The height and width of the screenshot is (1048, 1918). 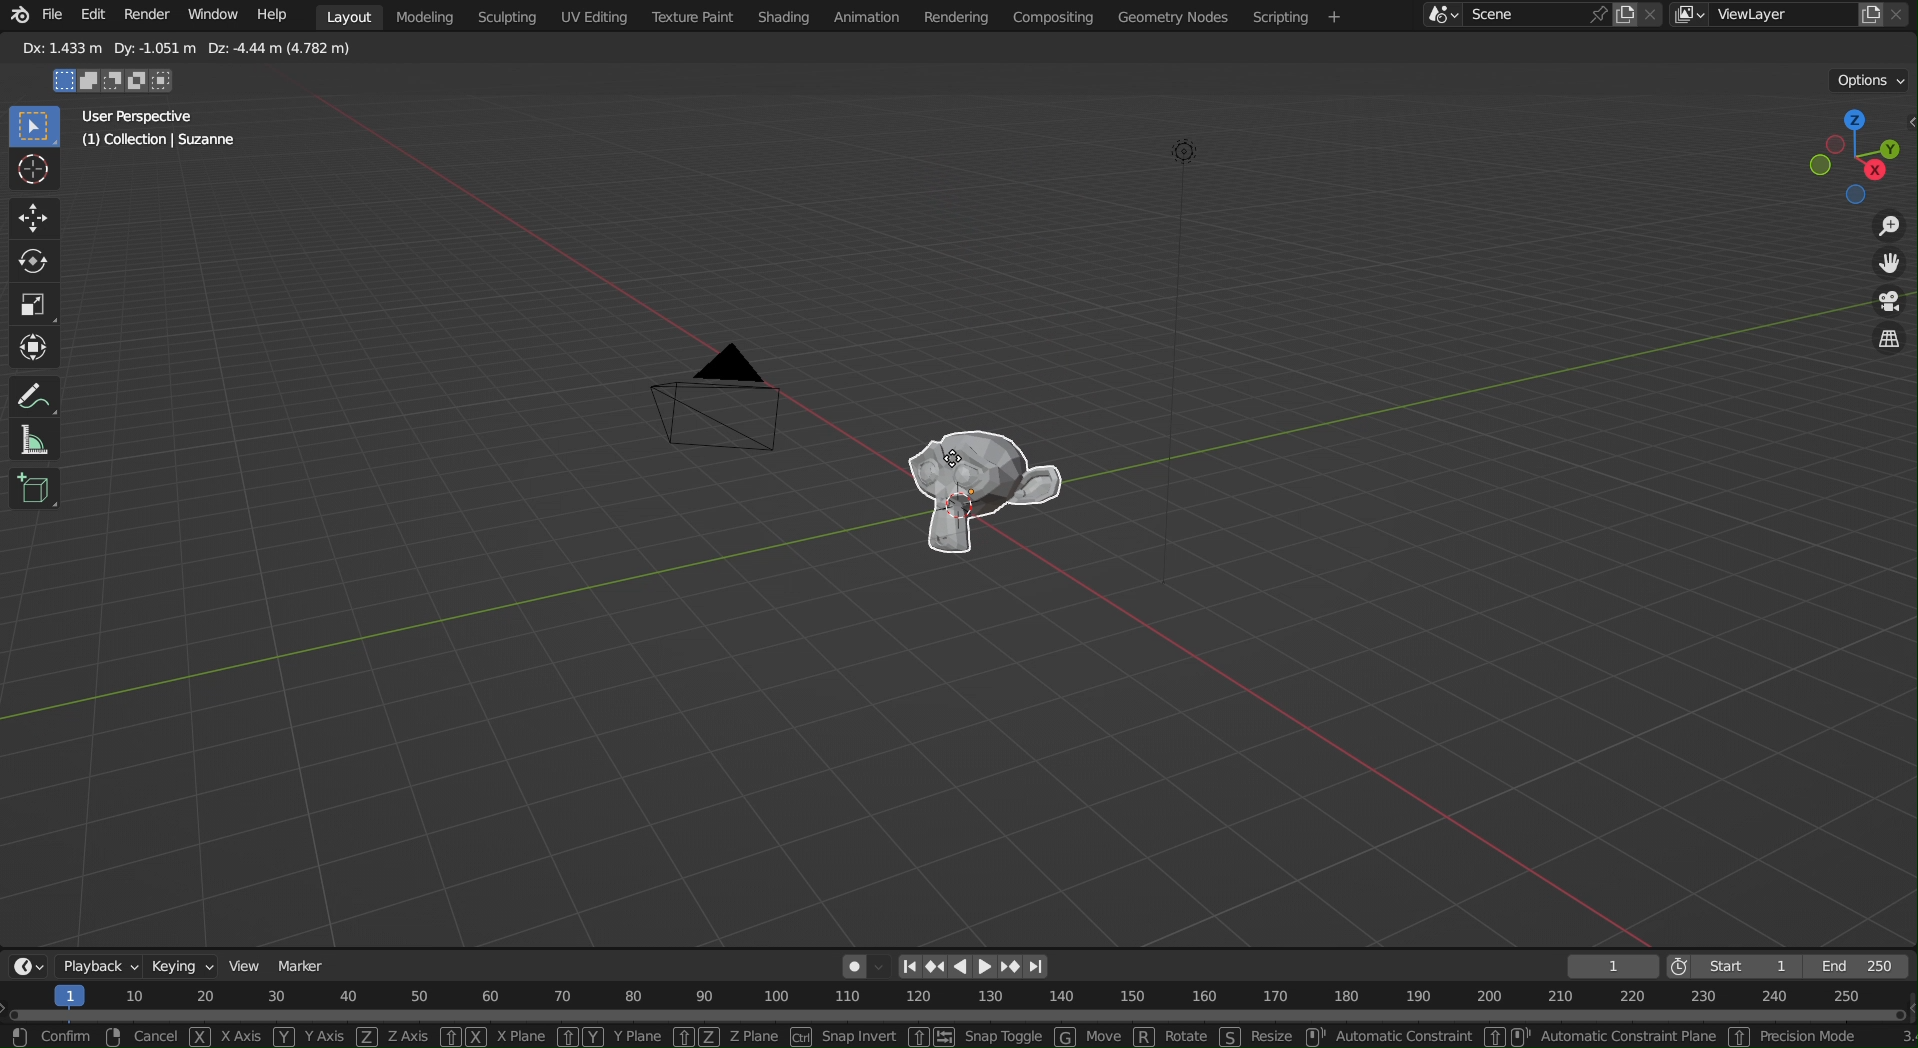 I want to click on End 250, so click(x=1856, y=967).